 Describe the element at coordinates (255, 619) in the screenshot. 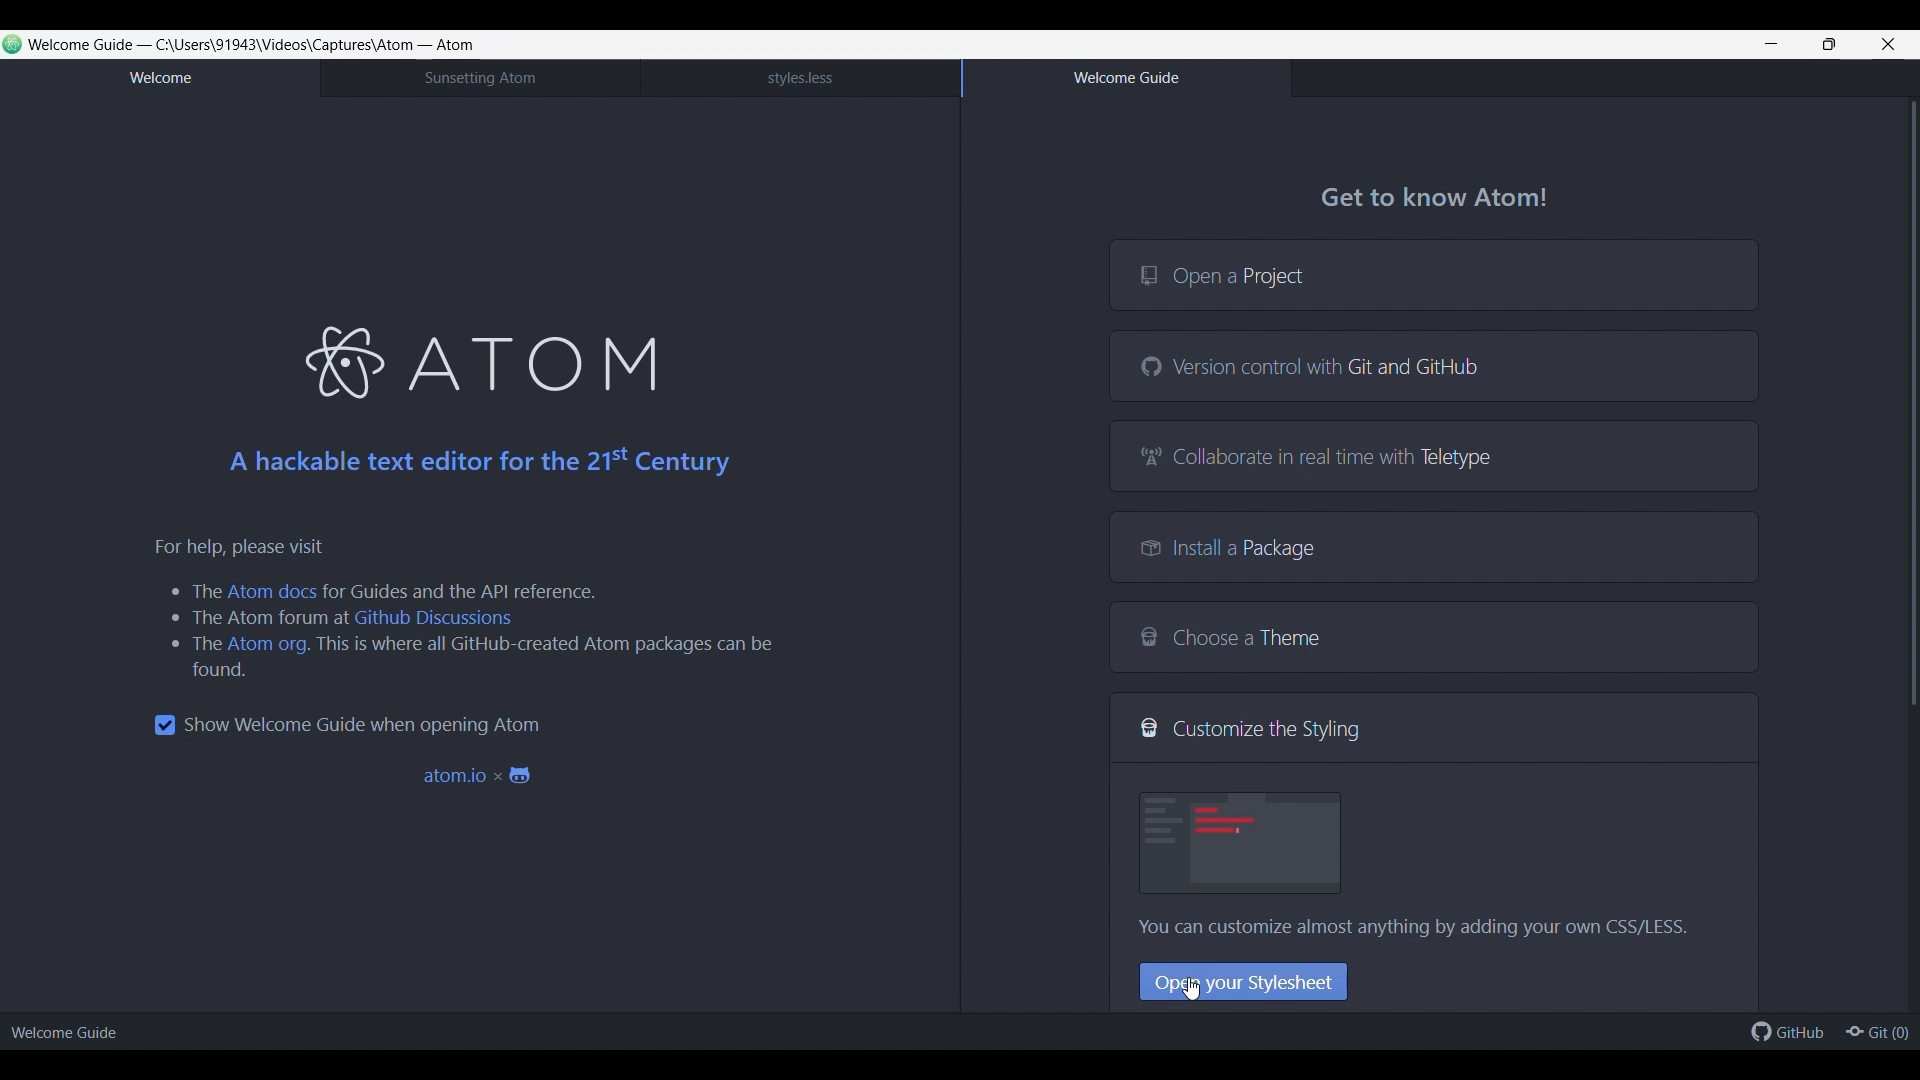

I see `the atom forum` at that location.